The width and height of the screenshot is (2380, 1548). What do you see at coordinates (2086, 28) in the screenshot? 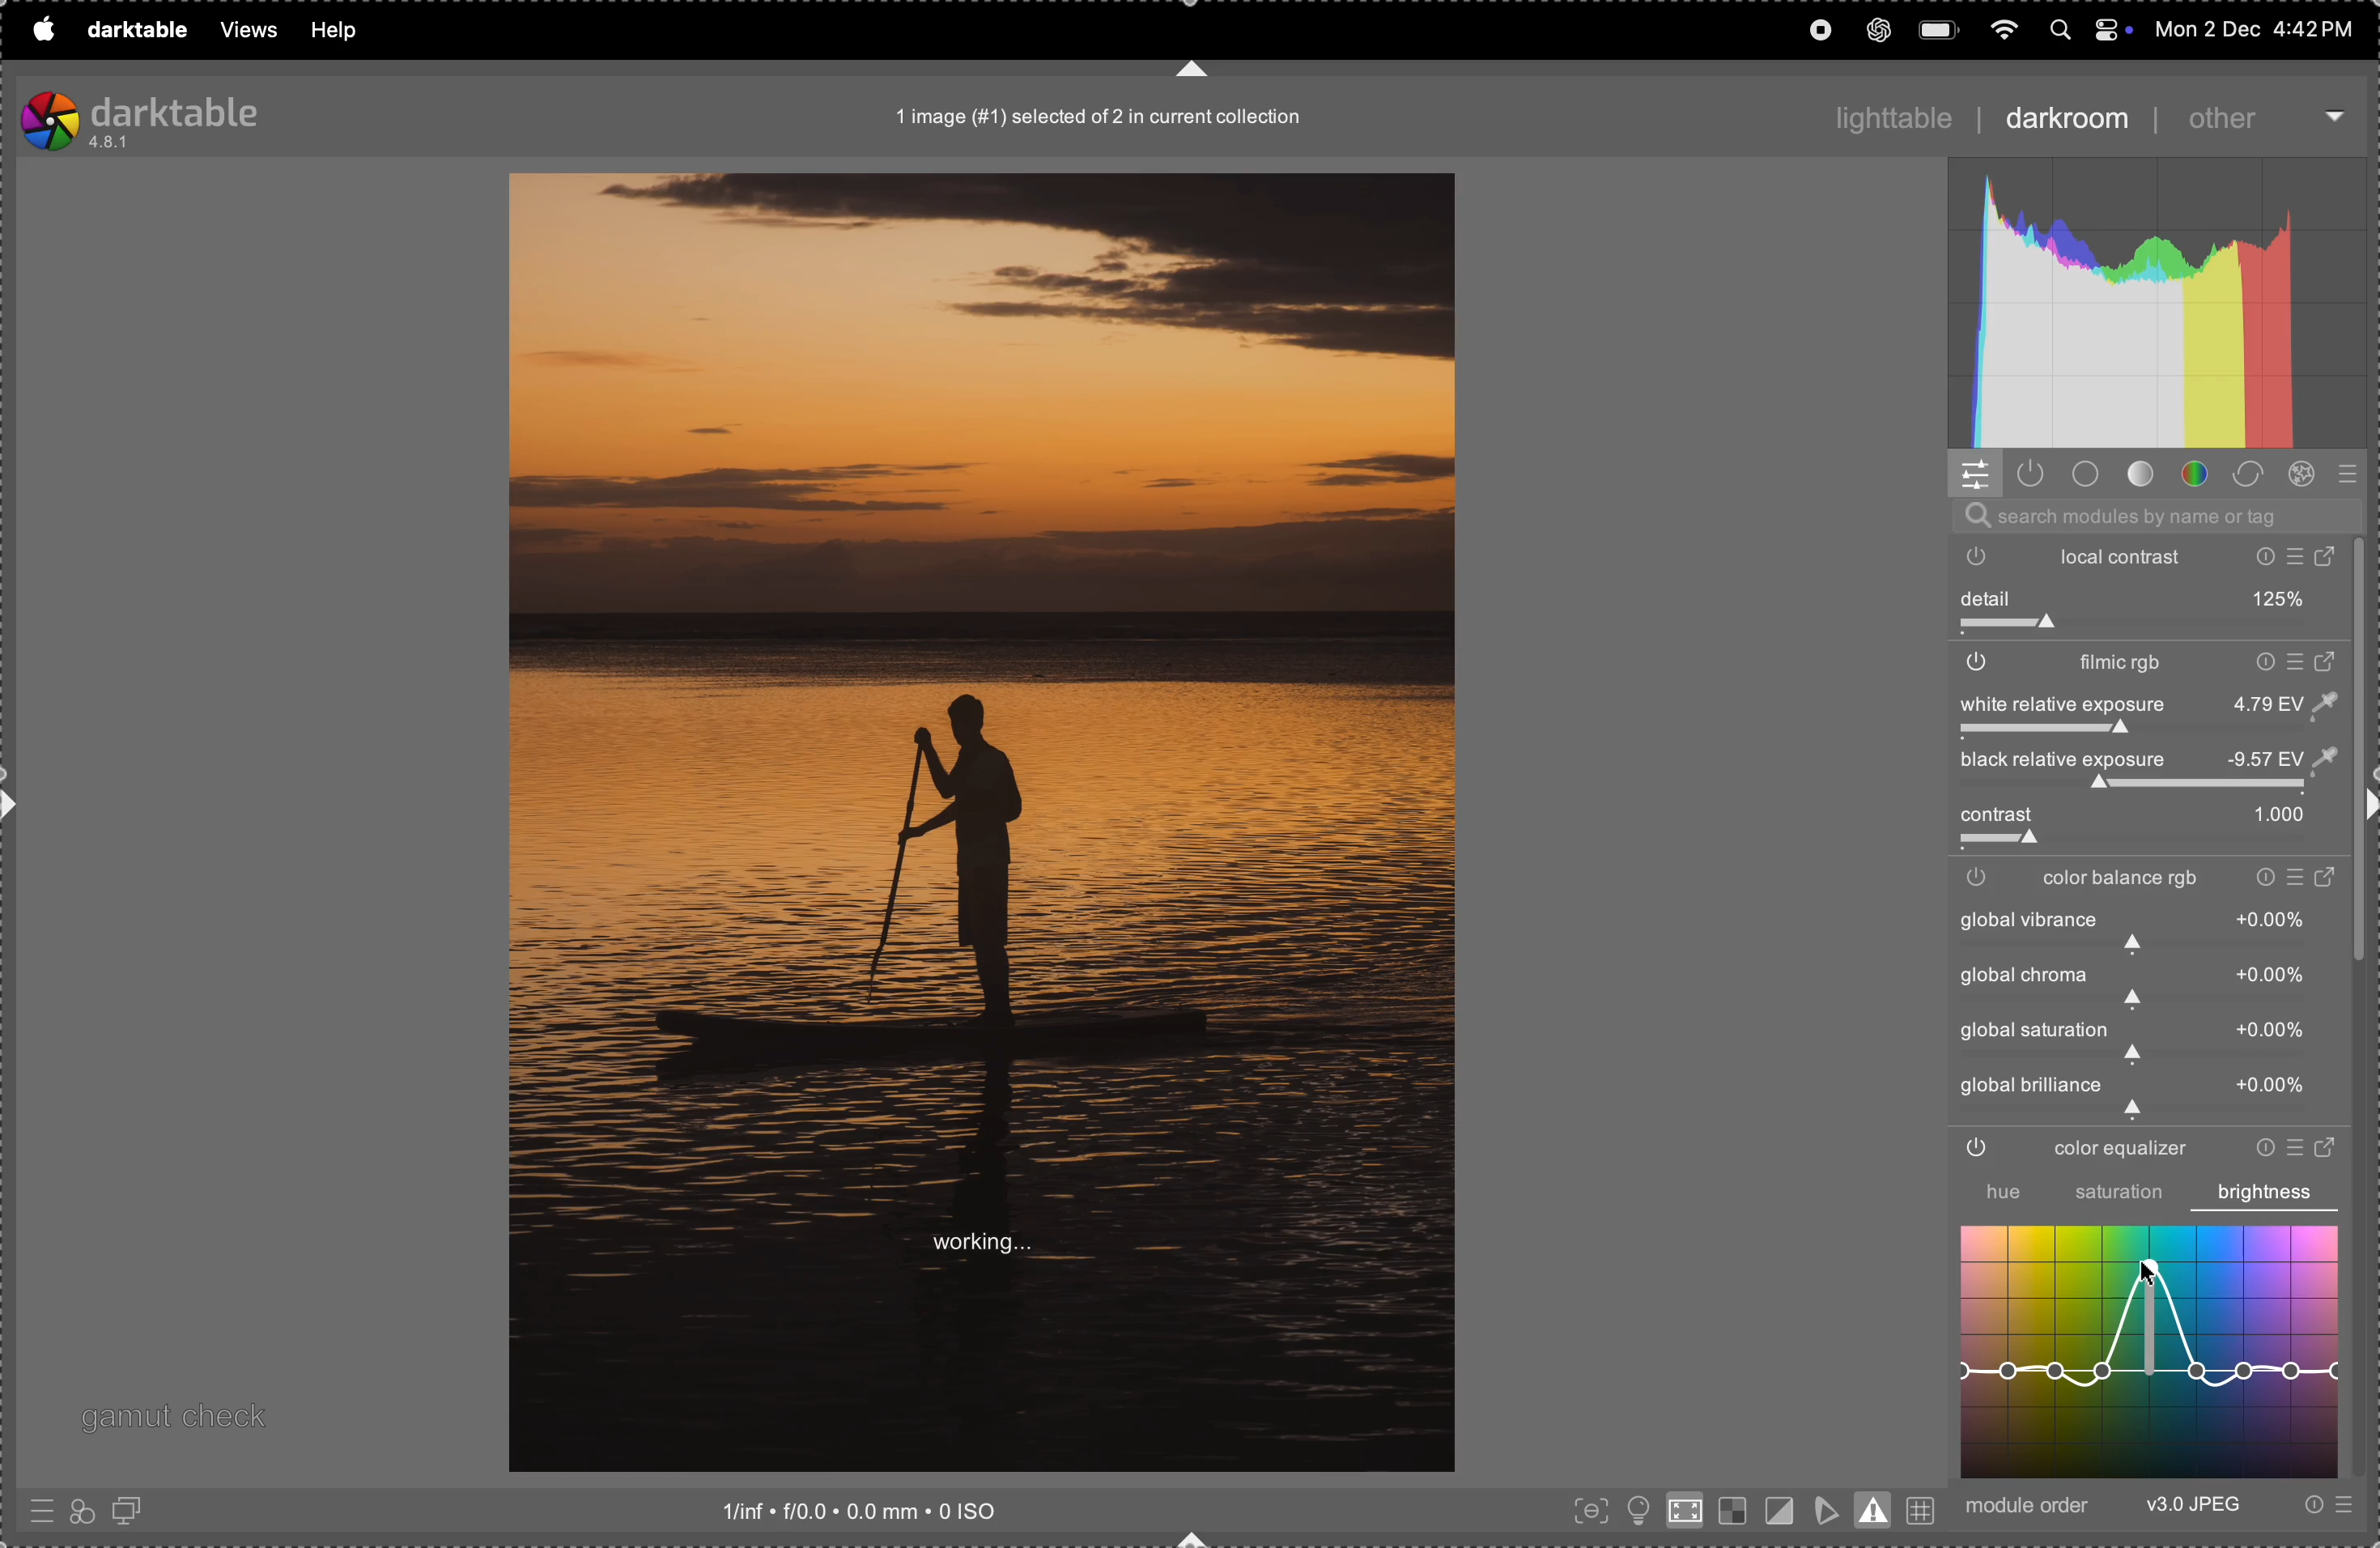
I see `apple widgets` at bounding box center [2086, 28].